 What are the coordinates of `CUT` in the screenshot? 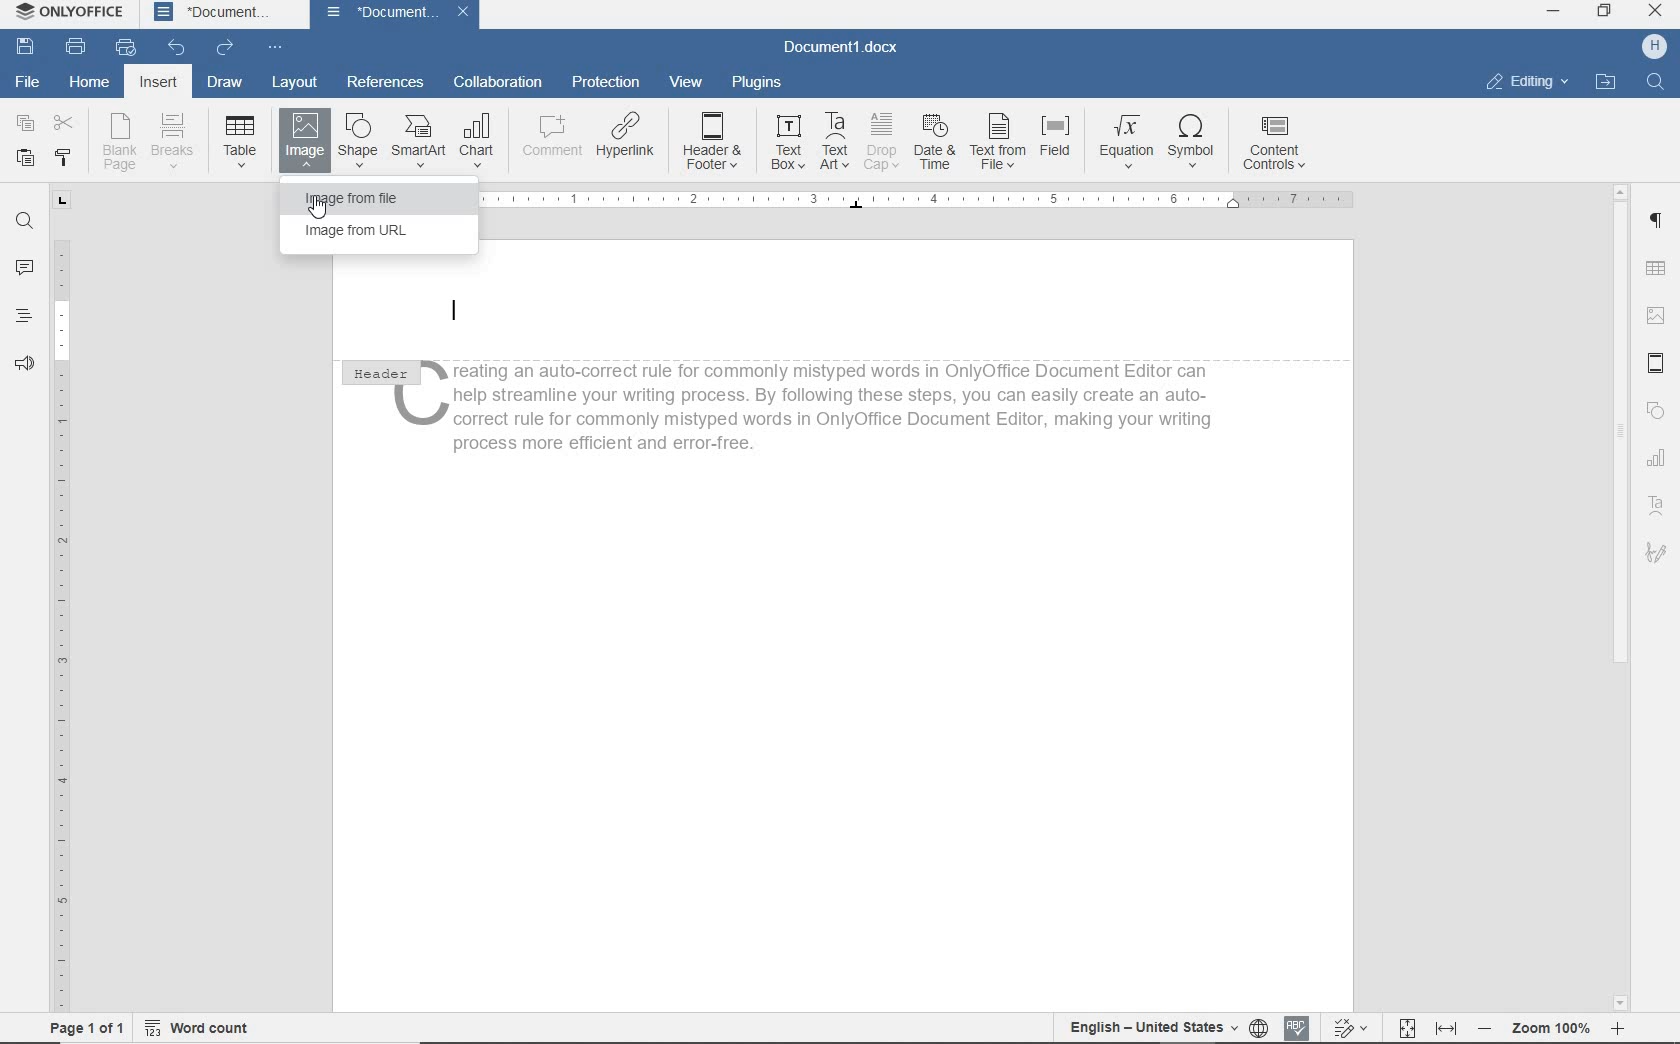 It's located at (64, 122).